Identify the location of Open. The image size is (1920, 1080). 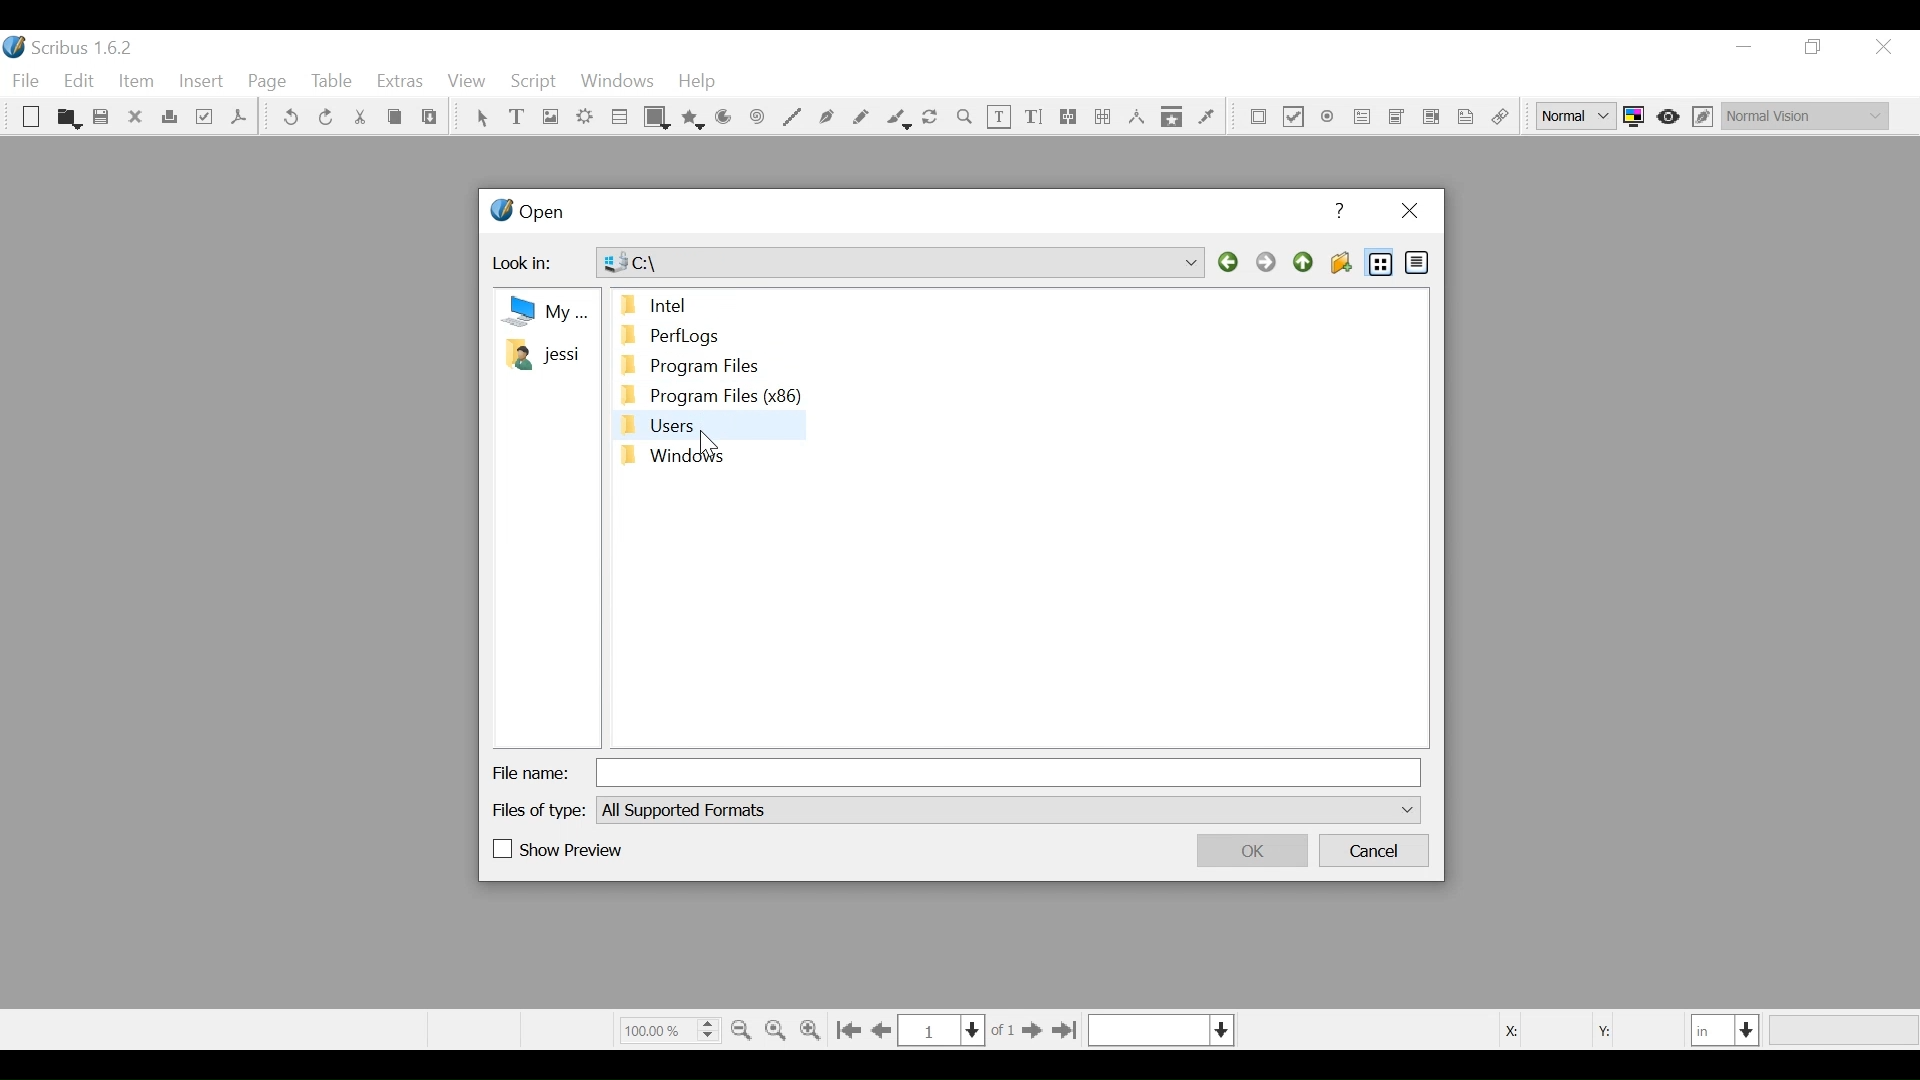
(67, 118).